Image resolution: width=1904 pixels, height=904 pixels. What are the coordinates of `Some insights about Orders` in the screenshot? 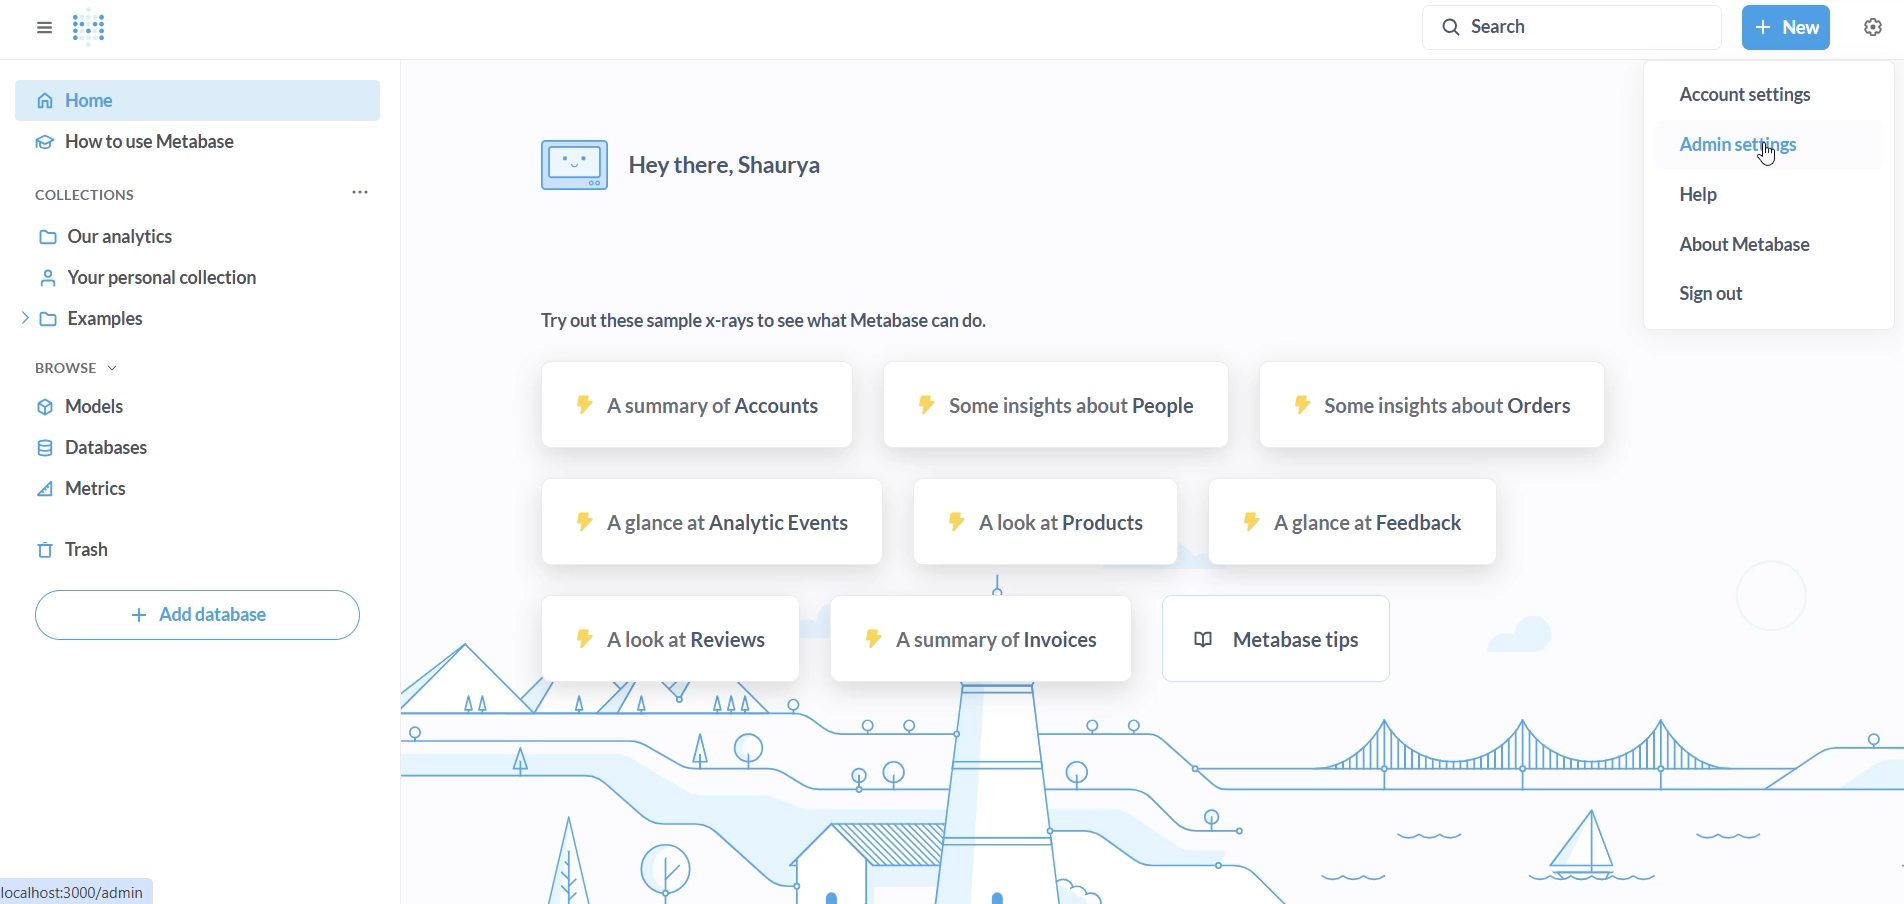 It's located at (1435, 403).